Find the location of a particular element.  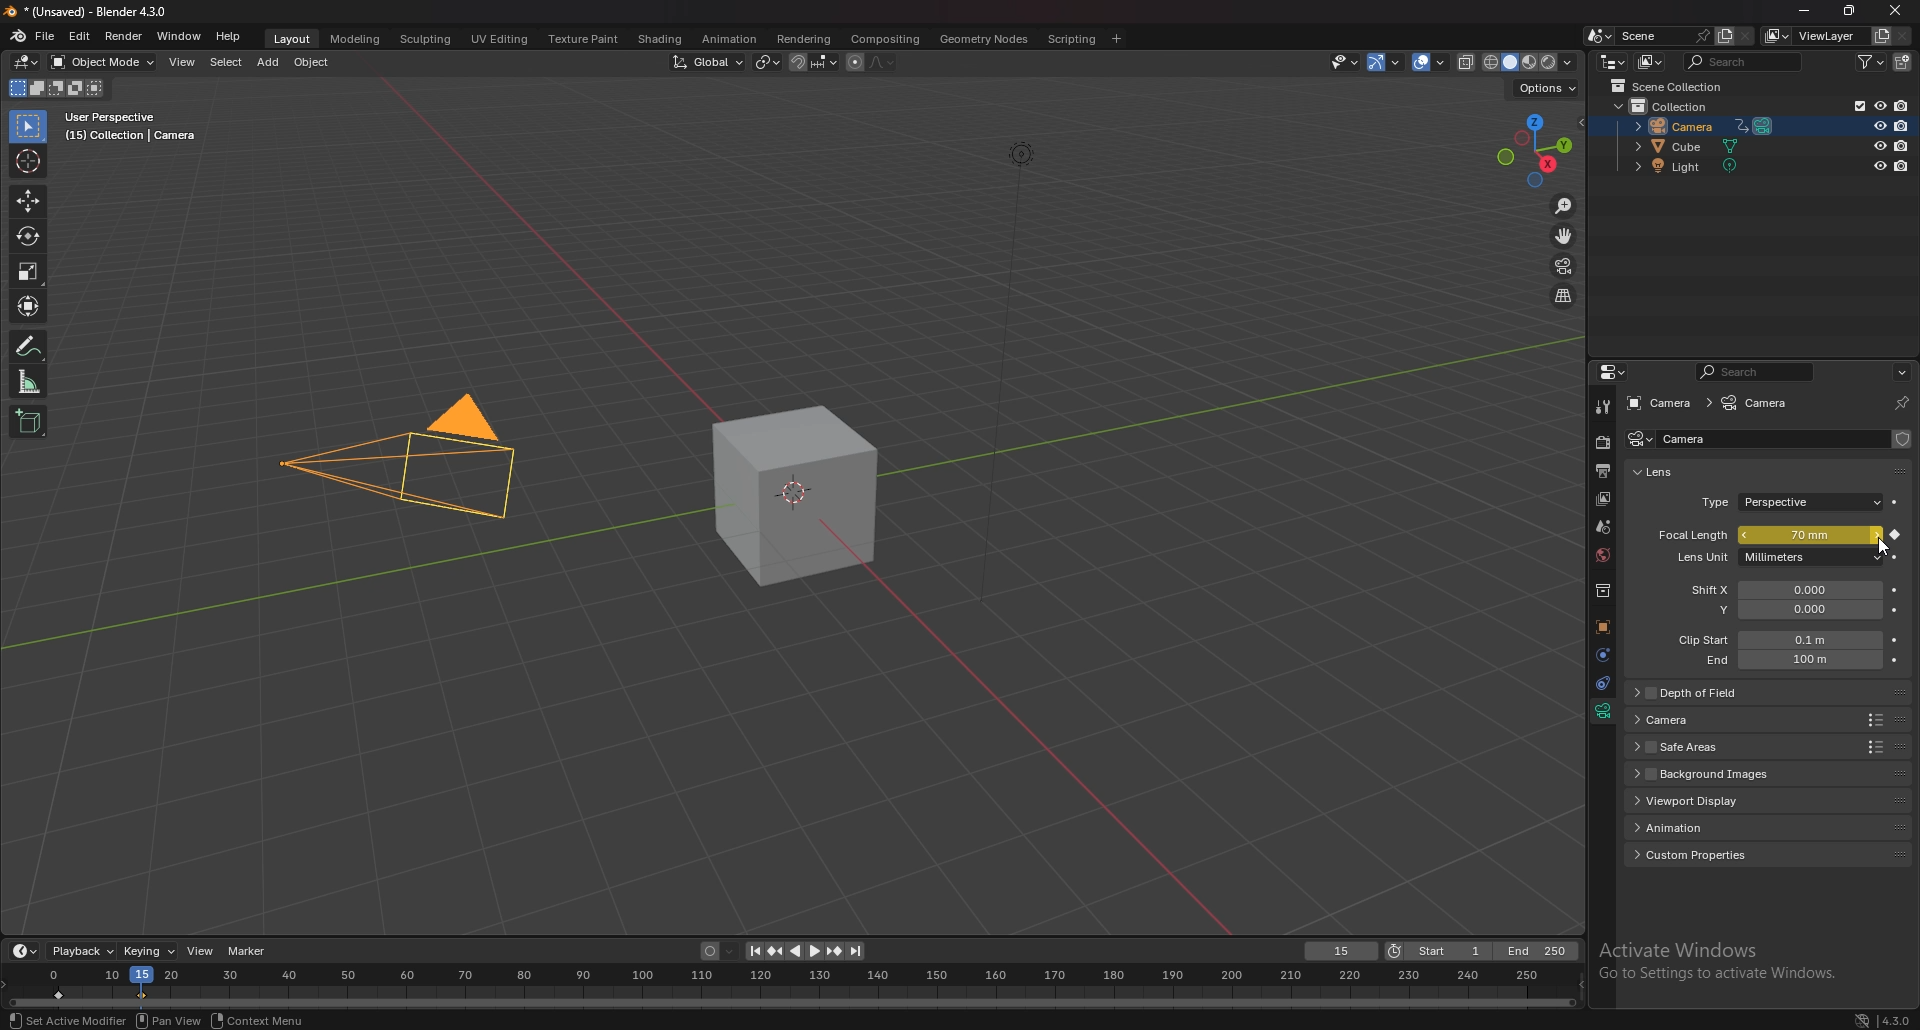

camera is located at coordinates (379, 464).